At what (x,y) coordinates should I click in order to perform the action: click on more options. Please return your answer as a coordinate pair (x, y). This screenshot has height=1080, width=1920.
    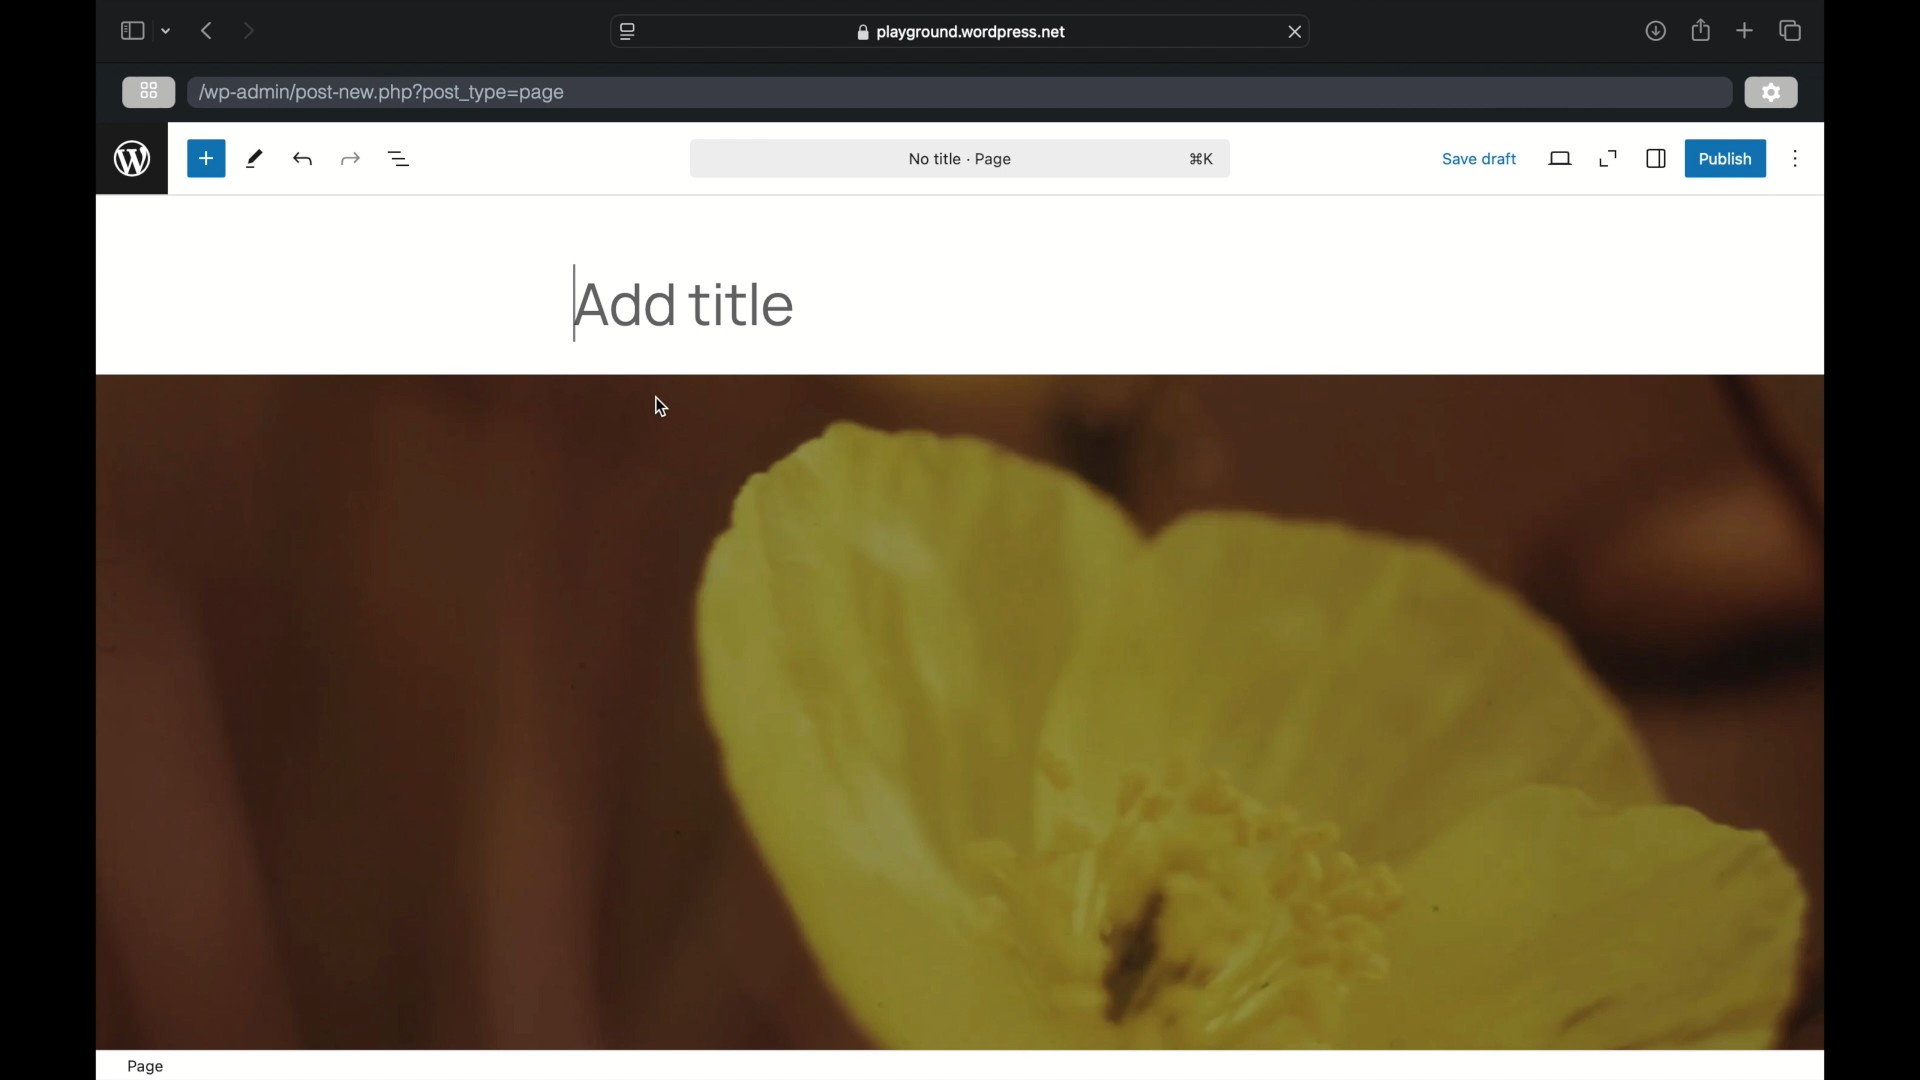
    Looking at the image, I should click on (1795, 159).